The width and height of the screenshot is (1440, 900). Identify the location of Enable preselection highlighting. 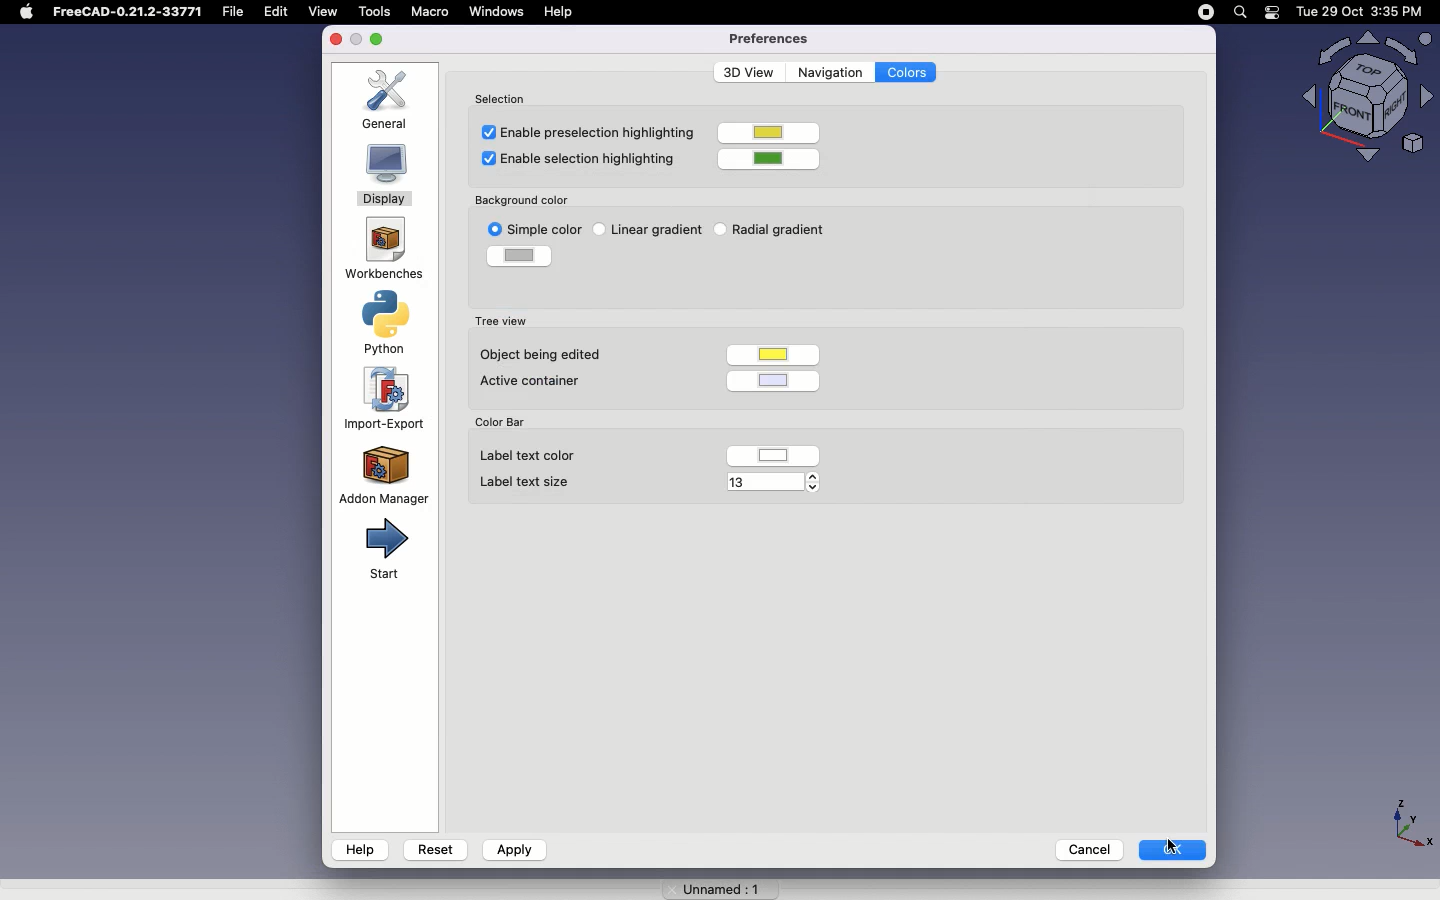
(583, 131).